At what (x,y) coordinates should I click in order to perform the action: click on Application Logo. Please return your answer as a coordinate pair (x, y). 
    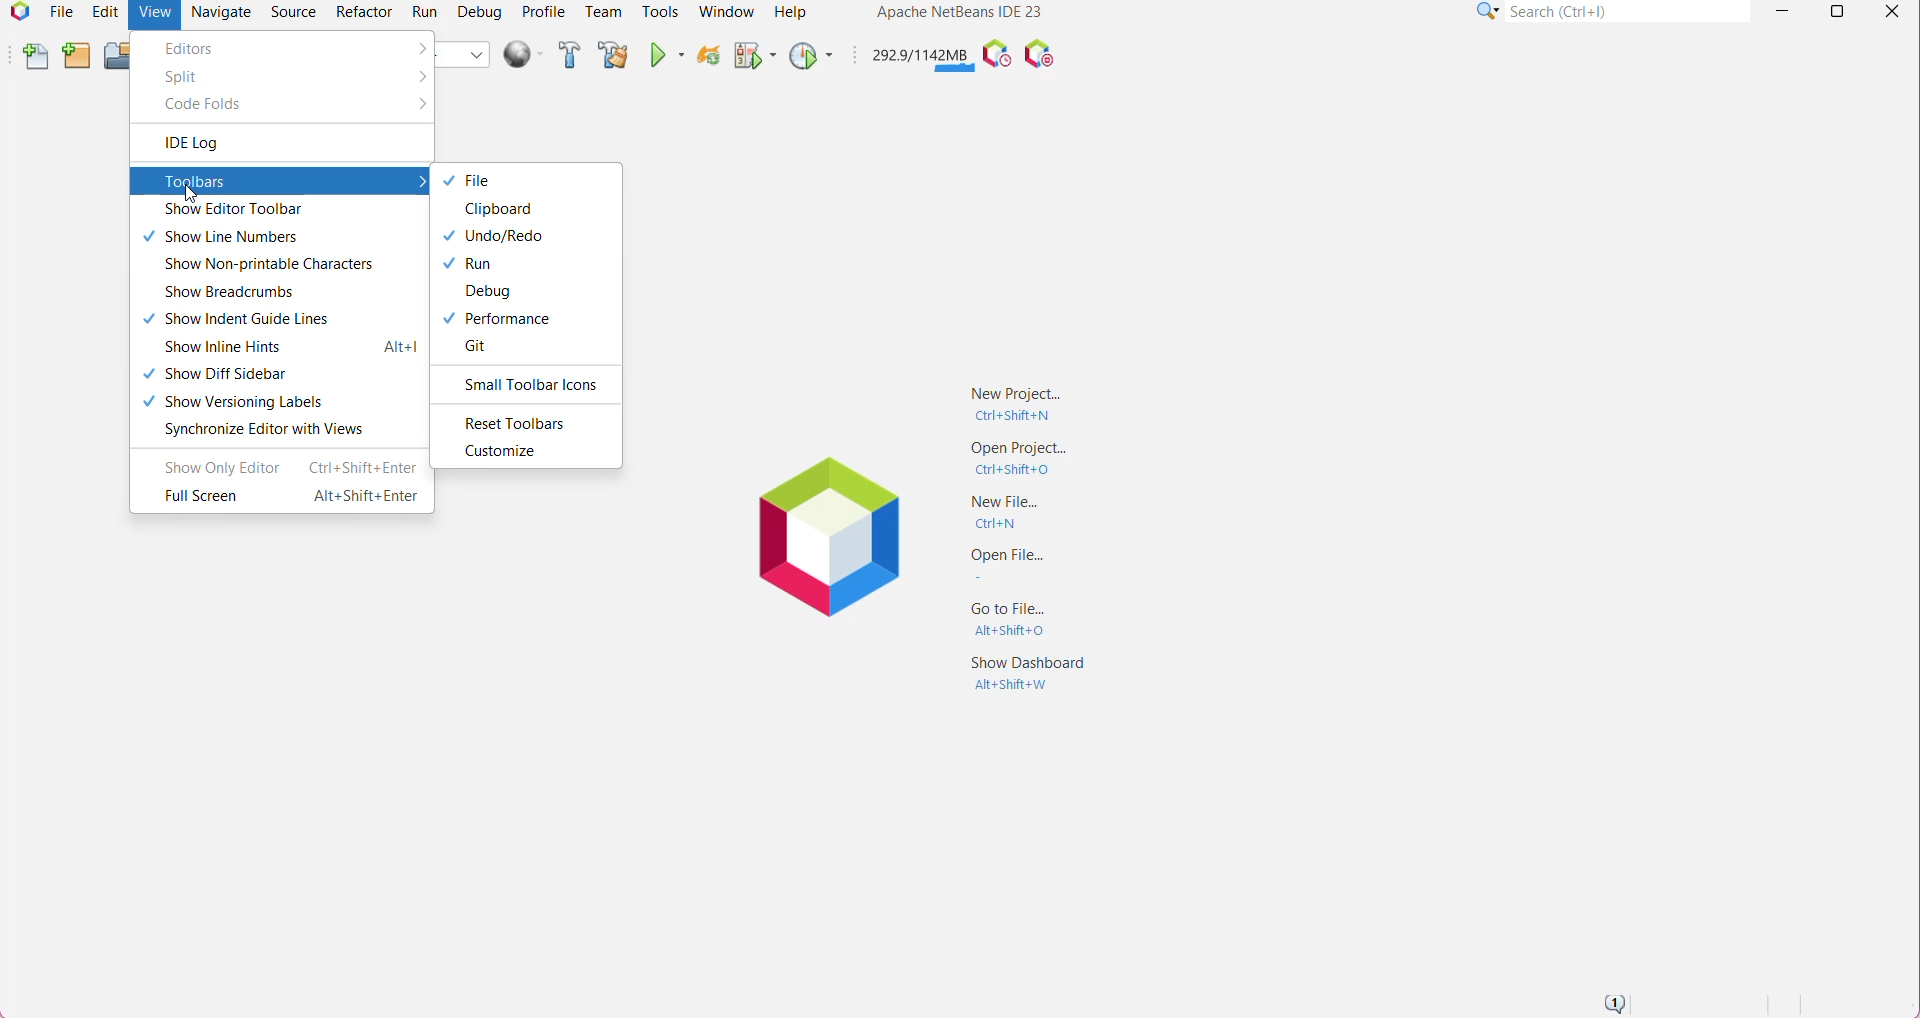
    Looking at the image, I should click on (17, 14).